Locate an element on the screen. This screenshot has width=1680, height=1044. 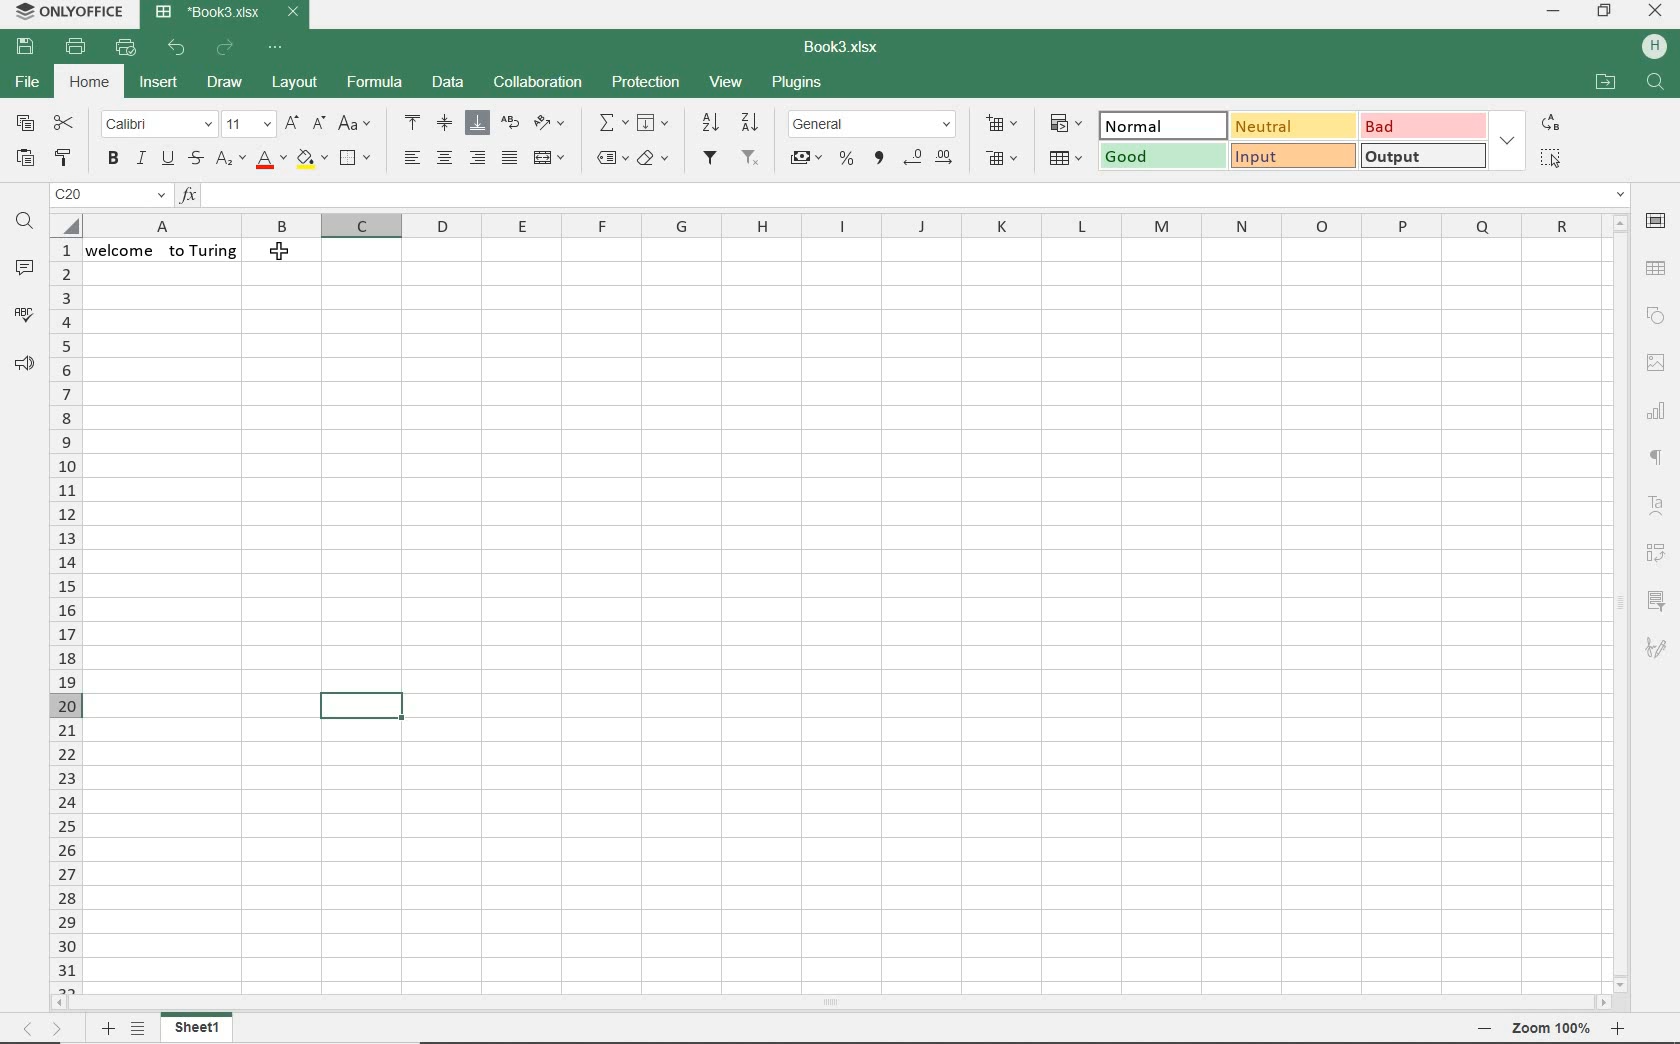
scrollbar is located at coordinates (831, 1003).